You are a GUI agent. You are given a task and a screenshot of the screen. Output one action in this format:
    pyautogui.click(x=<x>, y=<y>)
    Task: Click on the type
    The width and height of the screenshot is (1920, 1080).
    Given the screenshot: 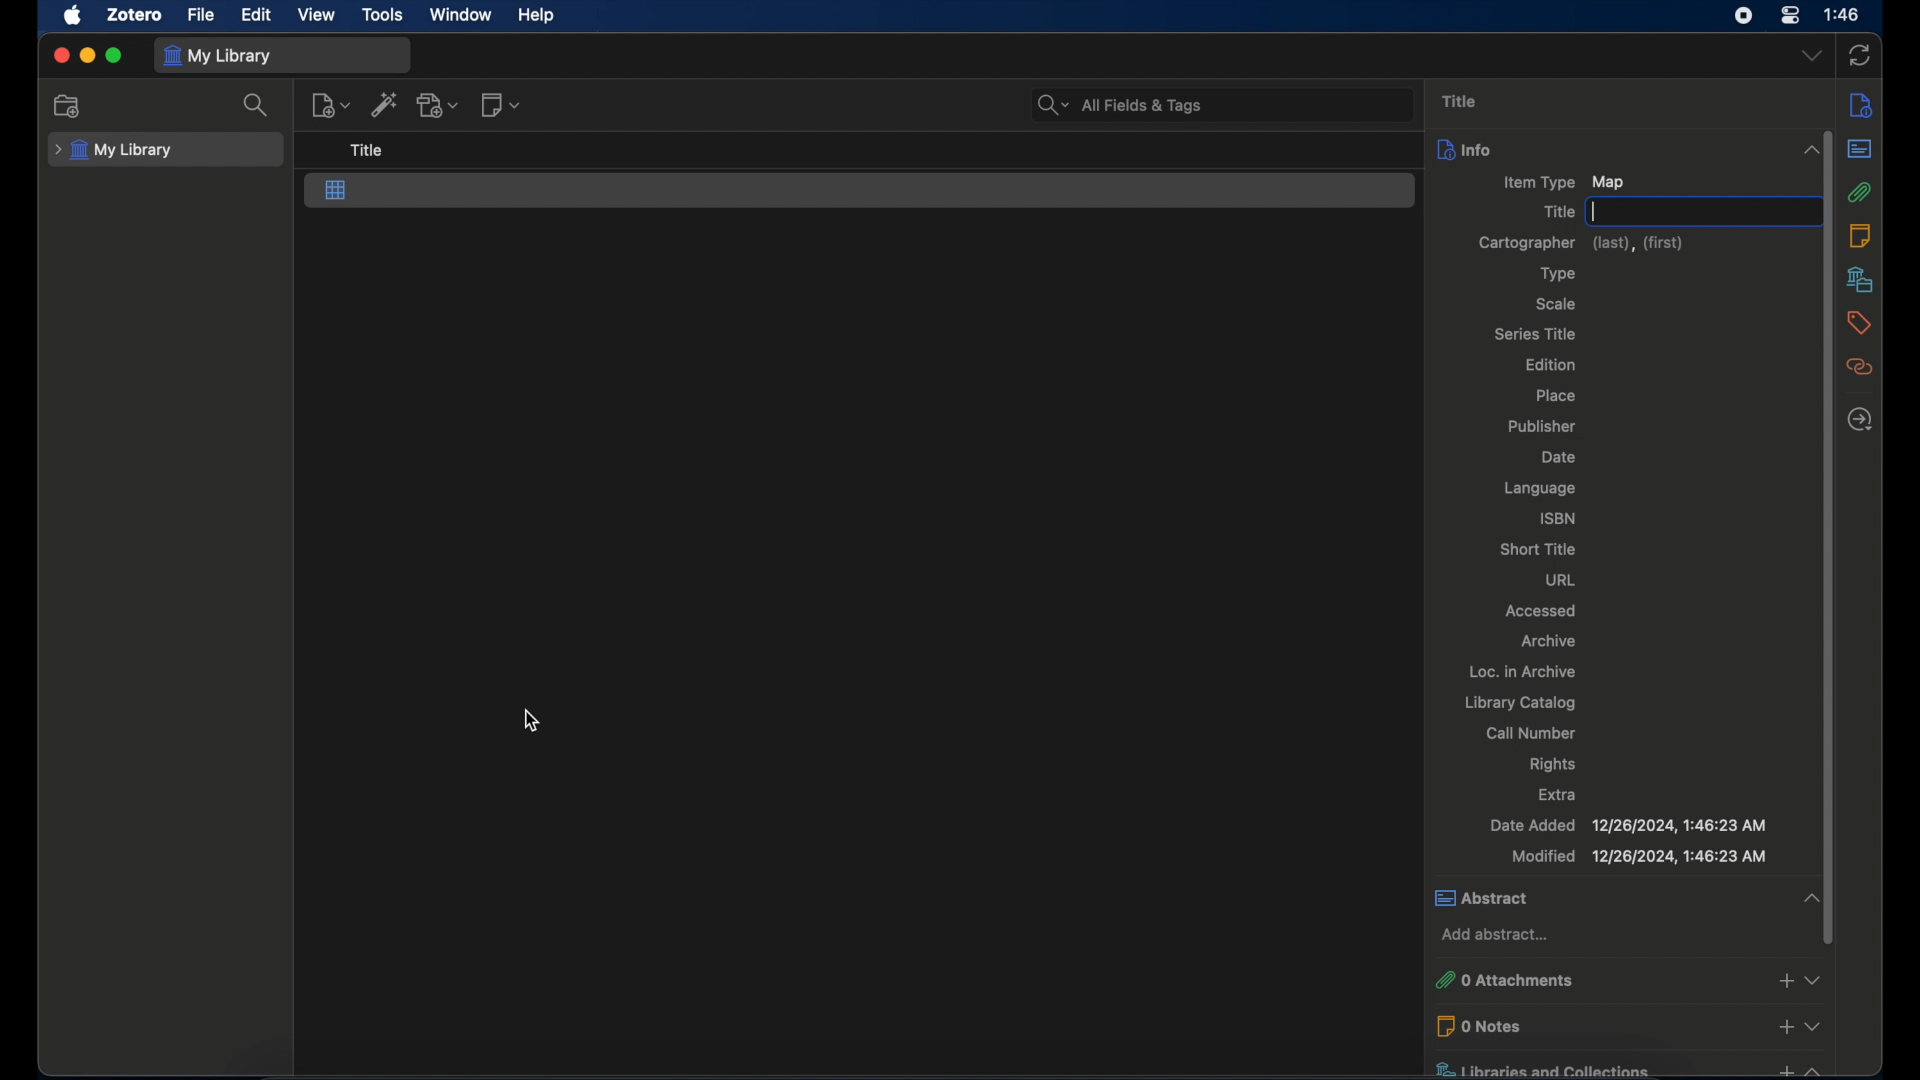 What is the action you would take?
    pyautogui.click(x=1560, y=274)
    